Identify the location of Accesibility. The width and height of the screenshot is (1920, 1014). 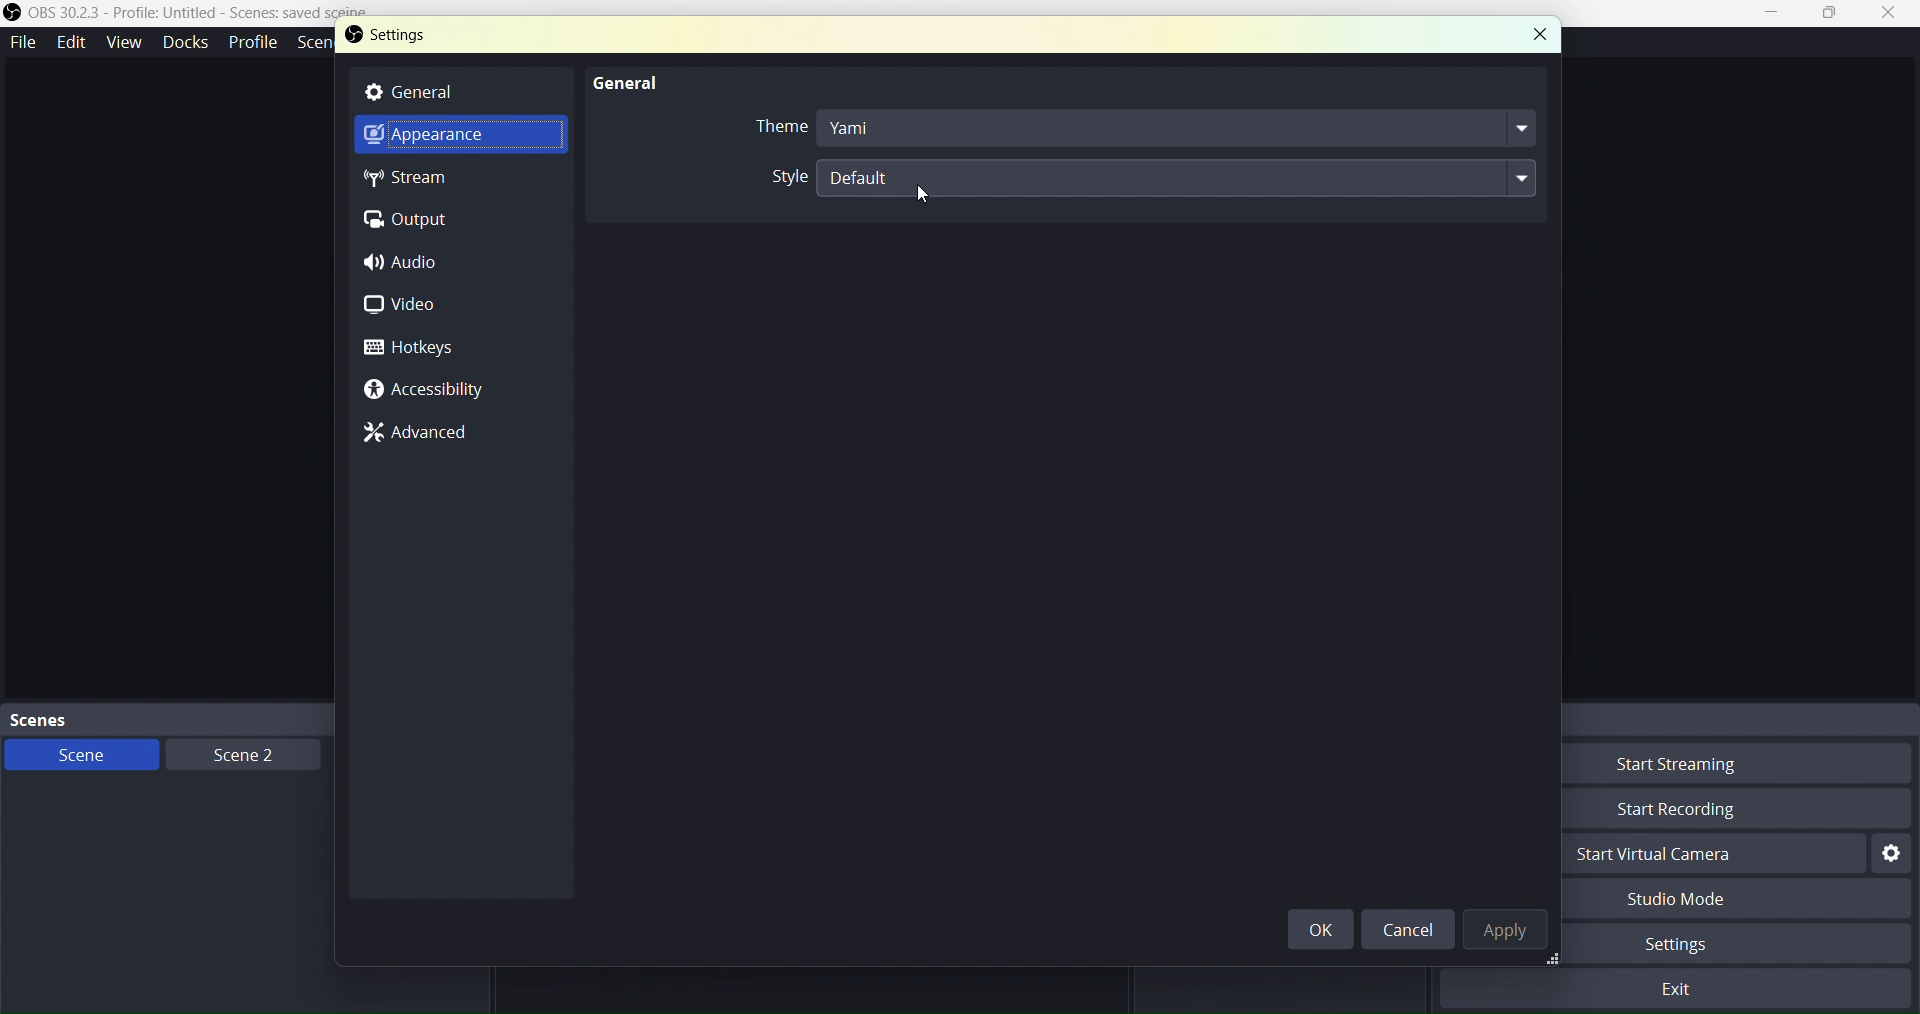
(426, 390).